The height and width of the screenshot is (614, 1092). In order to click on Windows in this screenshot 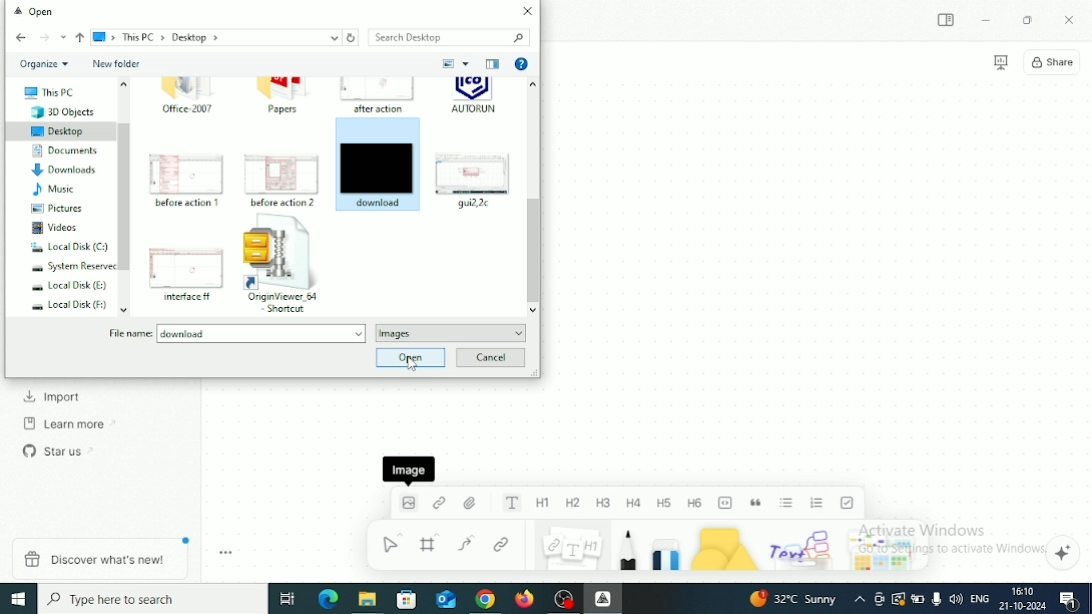, I will do `click(20, 598)`.